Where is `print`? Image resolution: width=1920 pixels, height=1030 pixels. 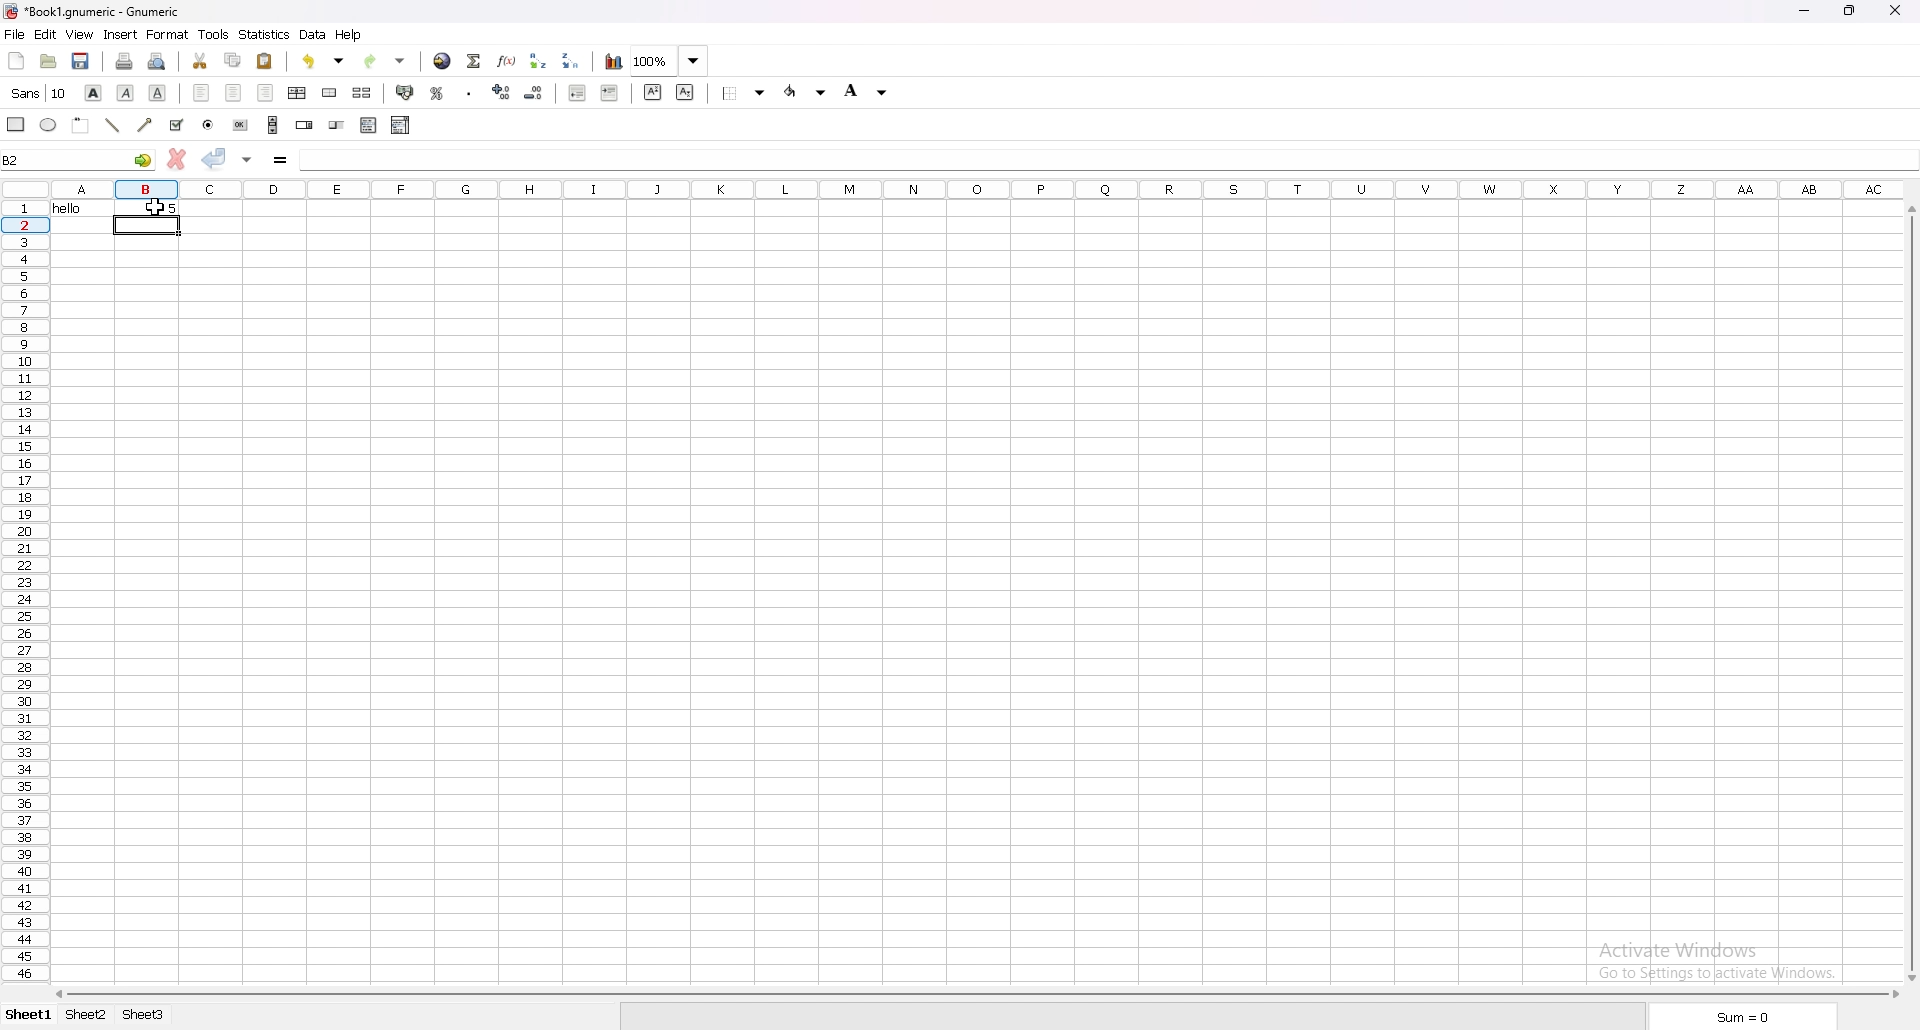 print is located at coordinates (124, 61).